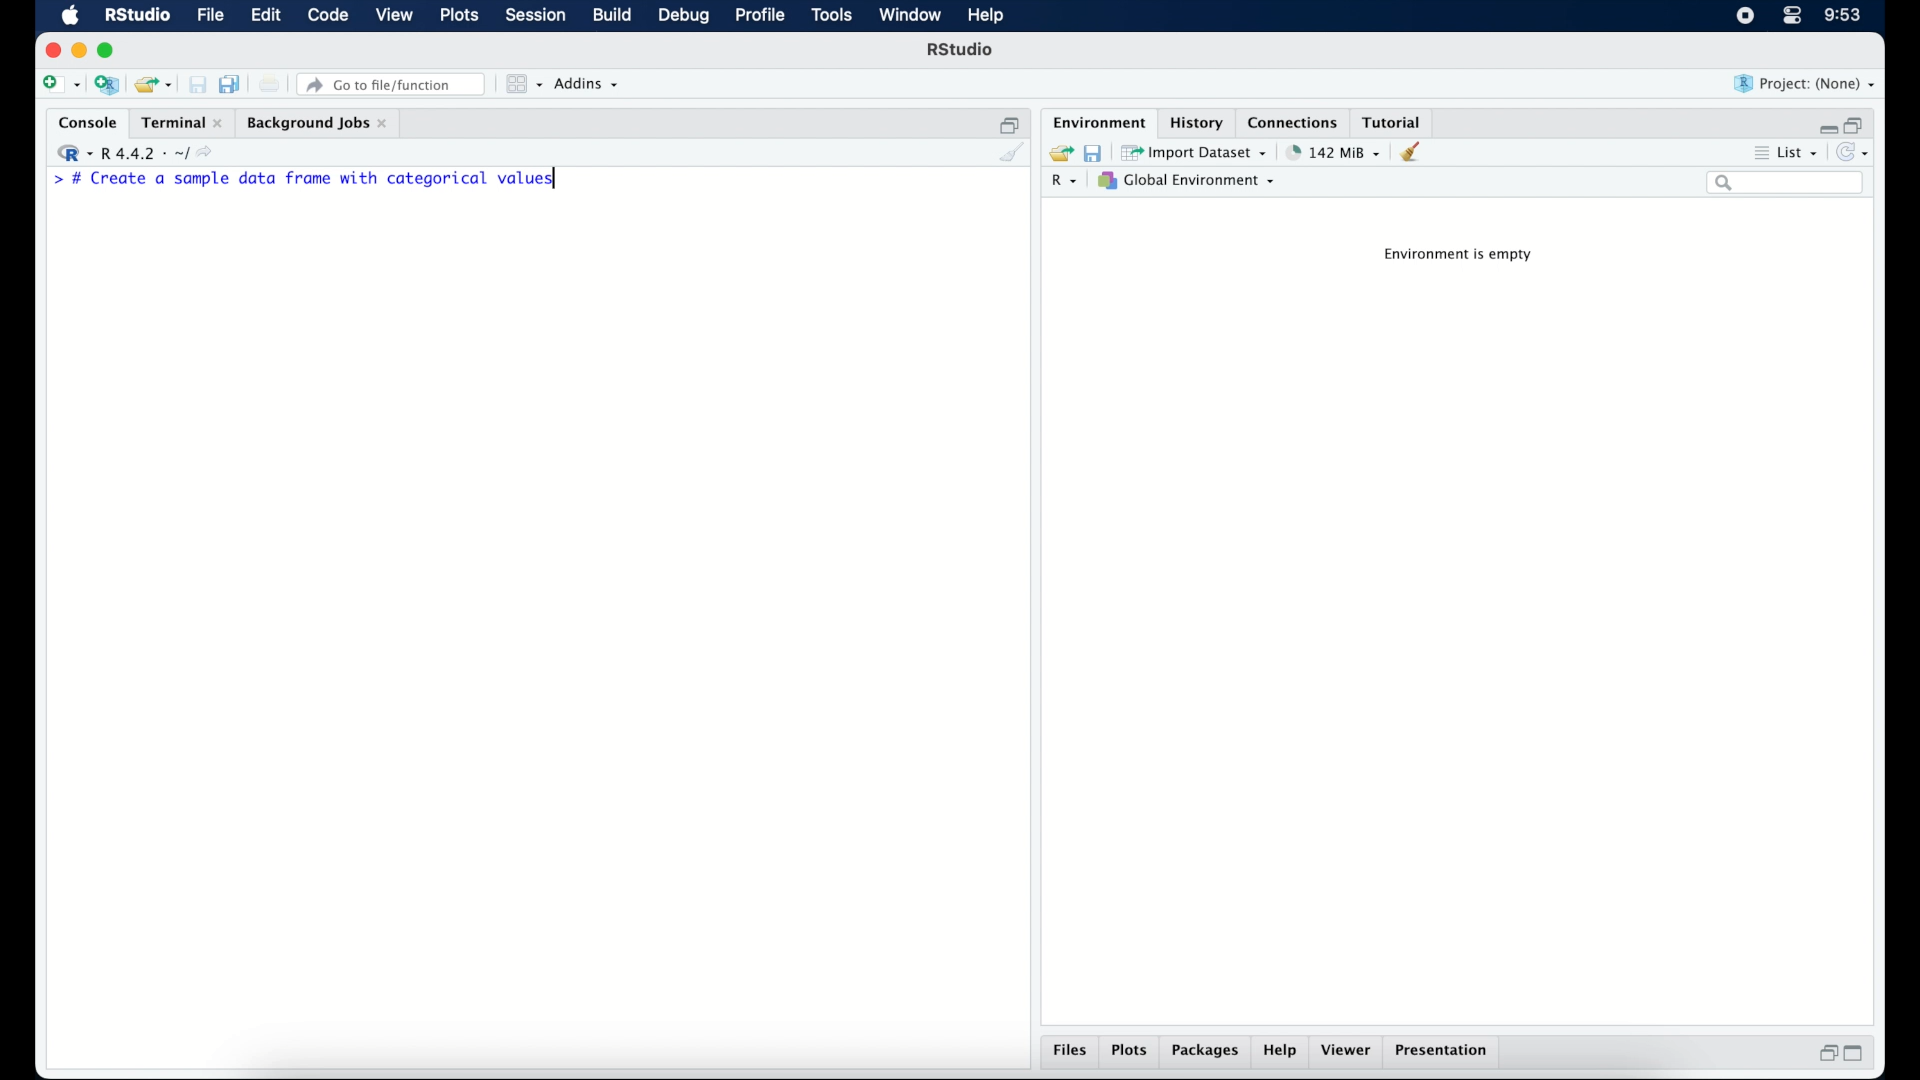 The height and width of the screenshot is (1080, 1920). Describe the element at coordinates (682, 17) in the screenshot. I see `debug` at that location.